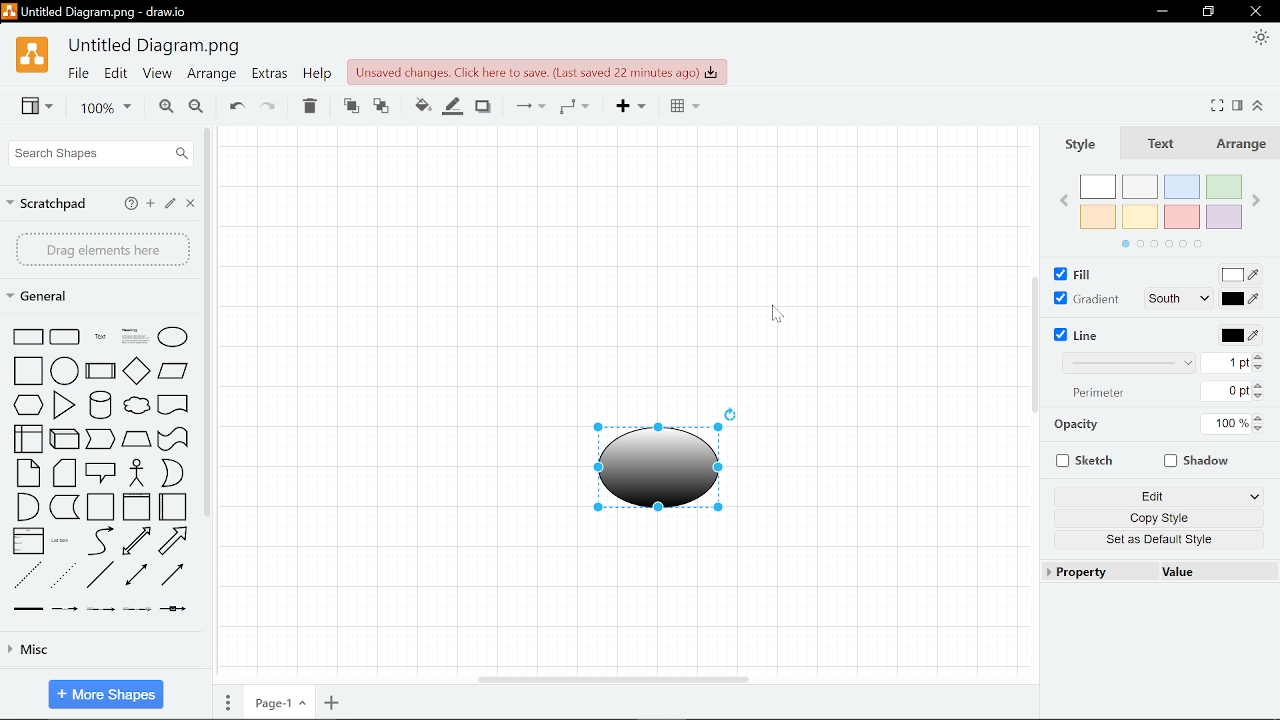 This screenshot has height=720, width=1280. Describe the element at coordinates (348, 104) in the screenshot. I see `To front` at that location.